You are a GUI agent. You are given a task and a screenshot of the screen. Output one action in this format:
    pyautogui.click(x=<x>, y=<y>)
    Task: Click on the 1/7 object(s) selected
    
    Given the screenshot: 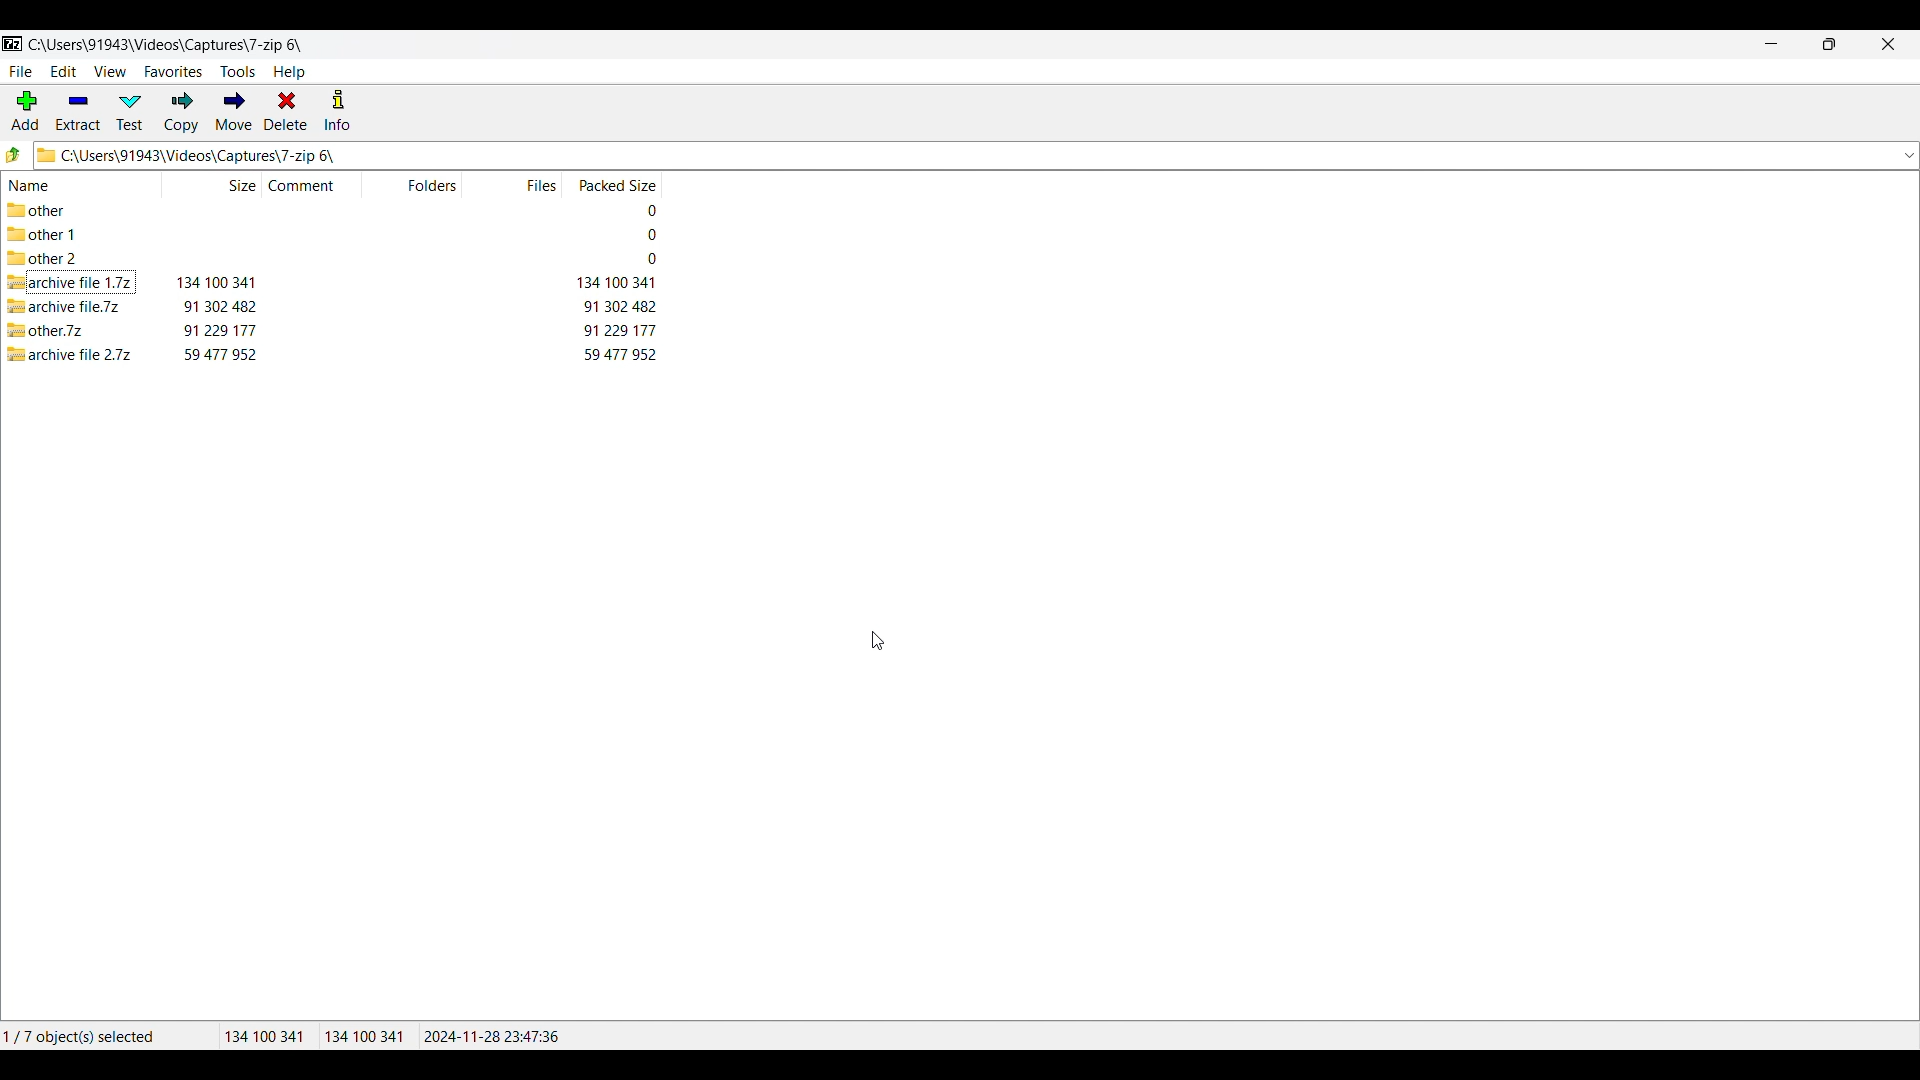 What is the action you would take?
    pyautogui.click(x=94, y=1032)
    